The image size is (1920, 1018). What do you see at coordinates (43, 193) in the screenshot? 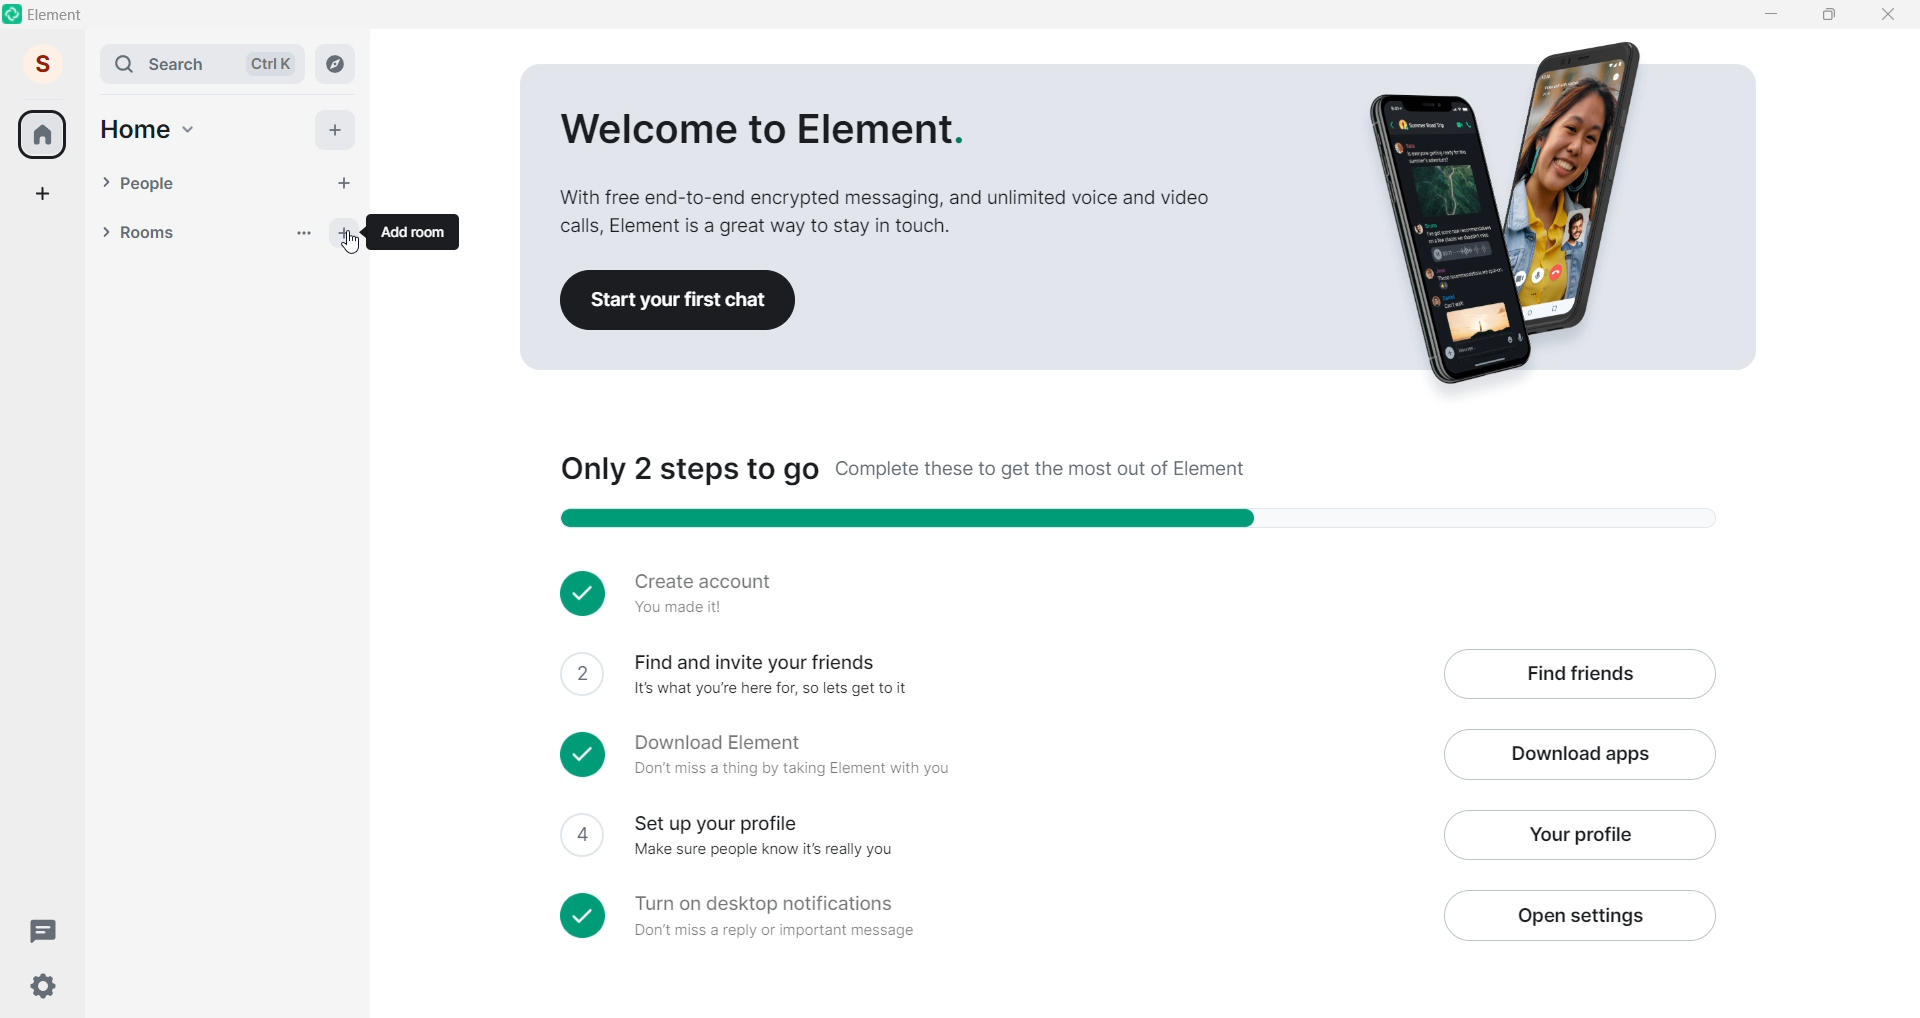
I see `Create a Space` at bounding box center [43, 193].